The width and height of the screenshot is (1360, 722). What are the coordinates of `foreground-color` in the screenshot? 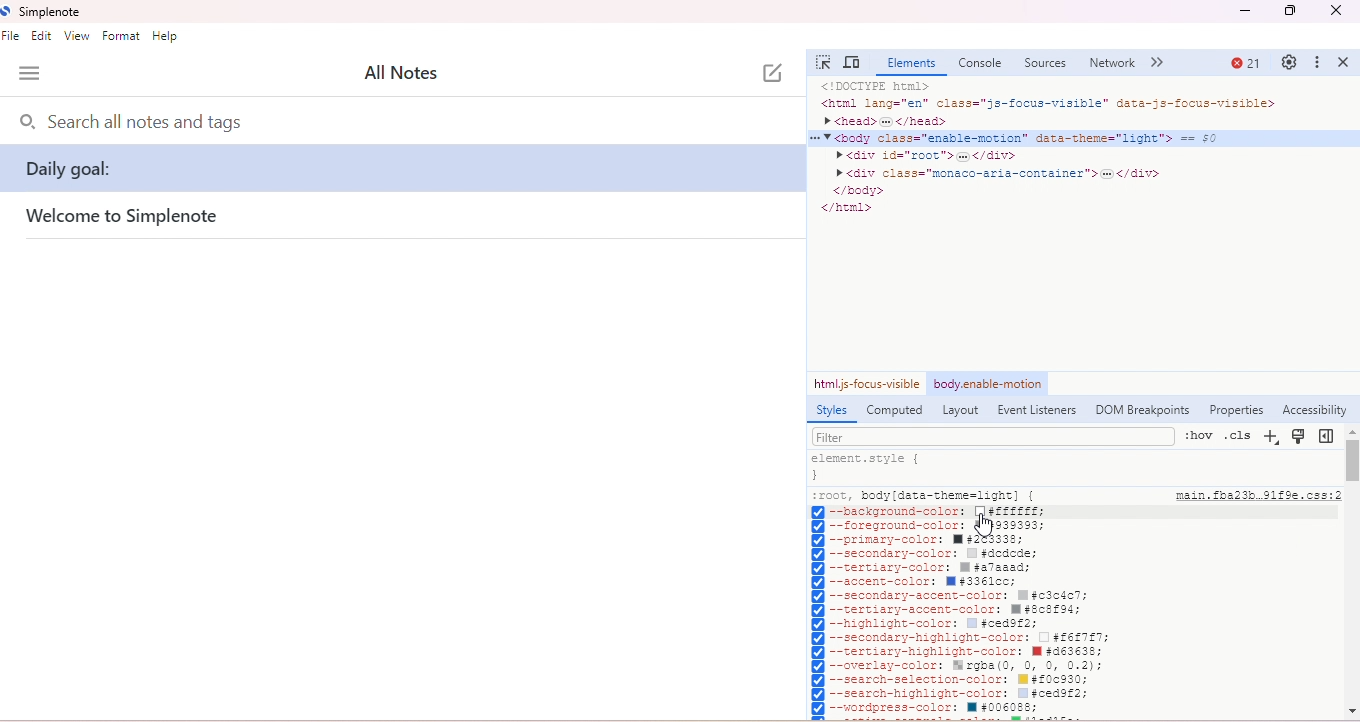 It's located at (928, 526).